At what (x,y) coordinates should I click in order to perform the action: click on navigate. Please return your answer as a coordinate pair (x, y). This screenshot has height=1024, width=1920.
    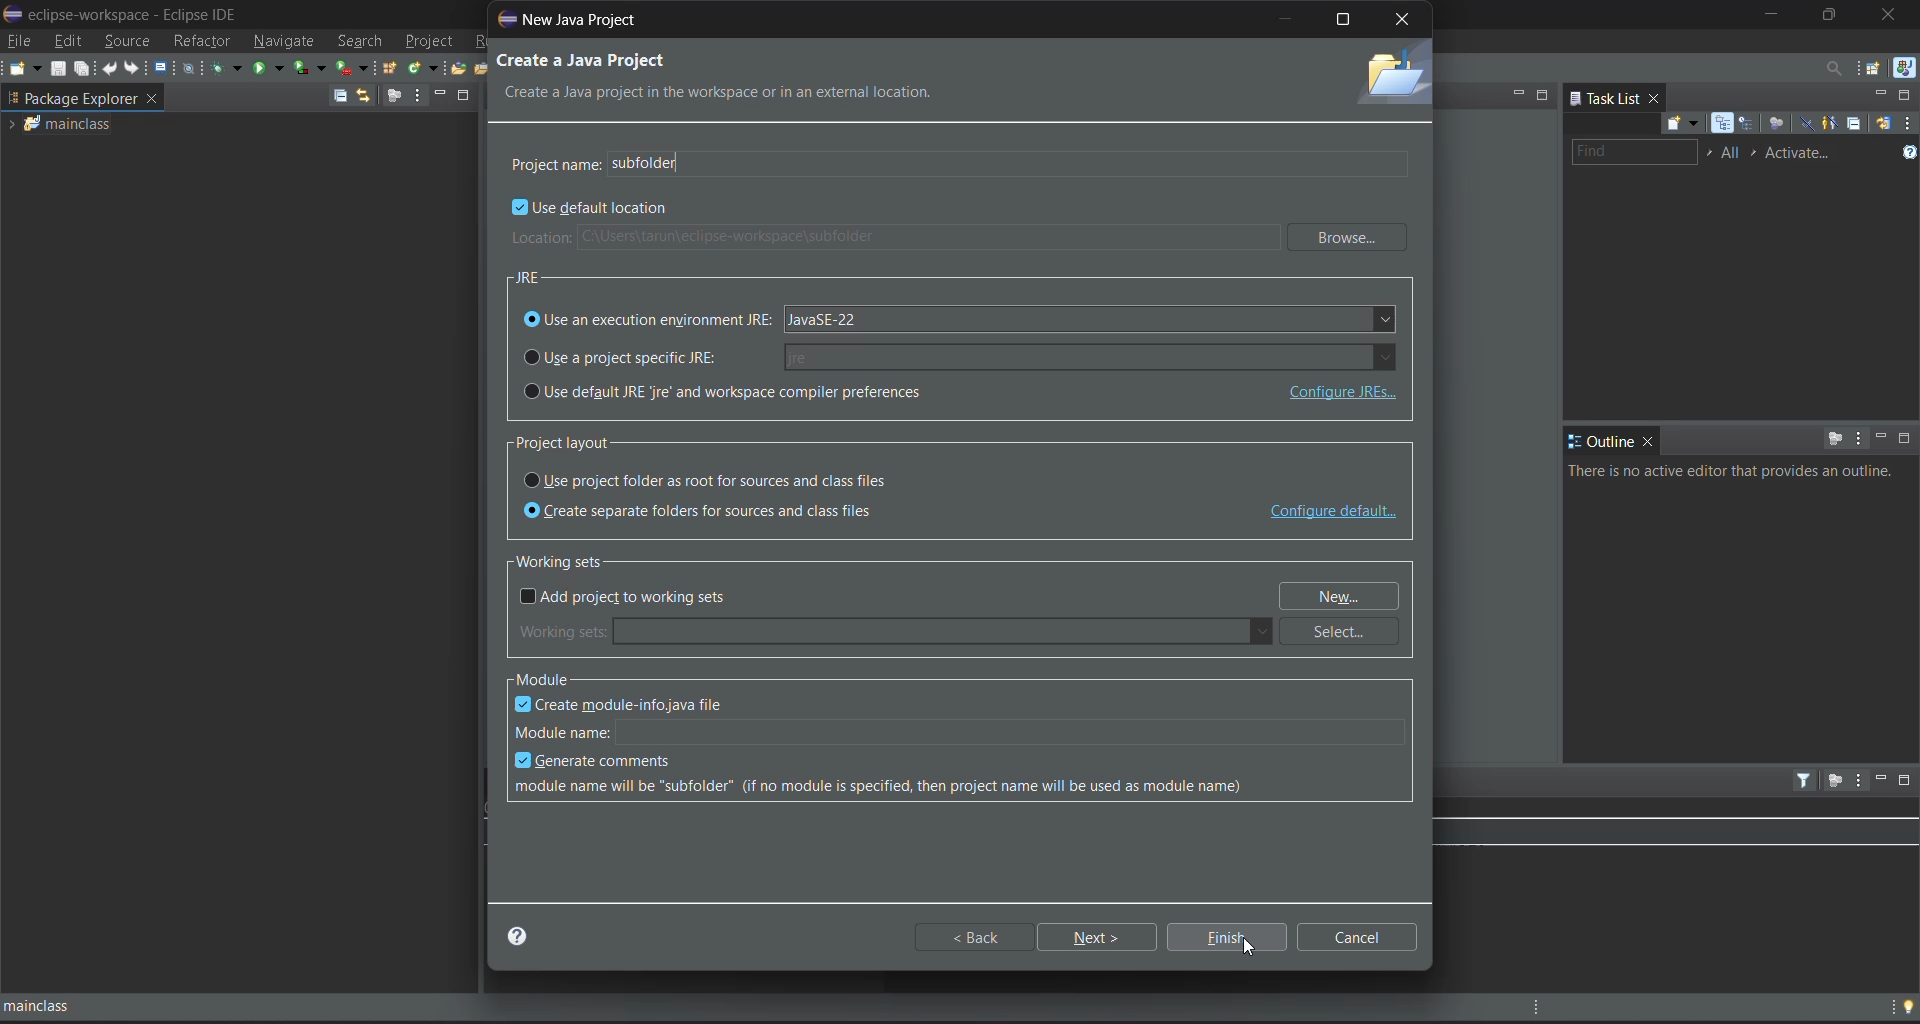
    Looking at the image, I should click on (282, 41).